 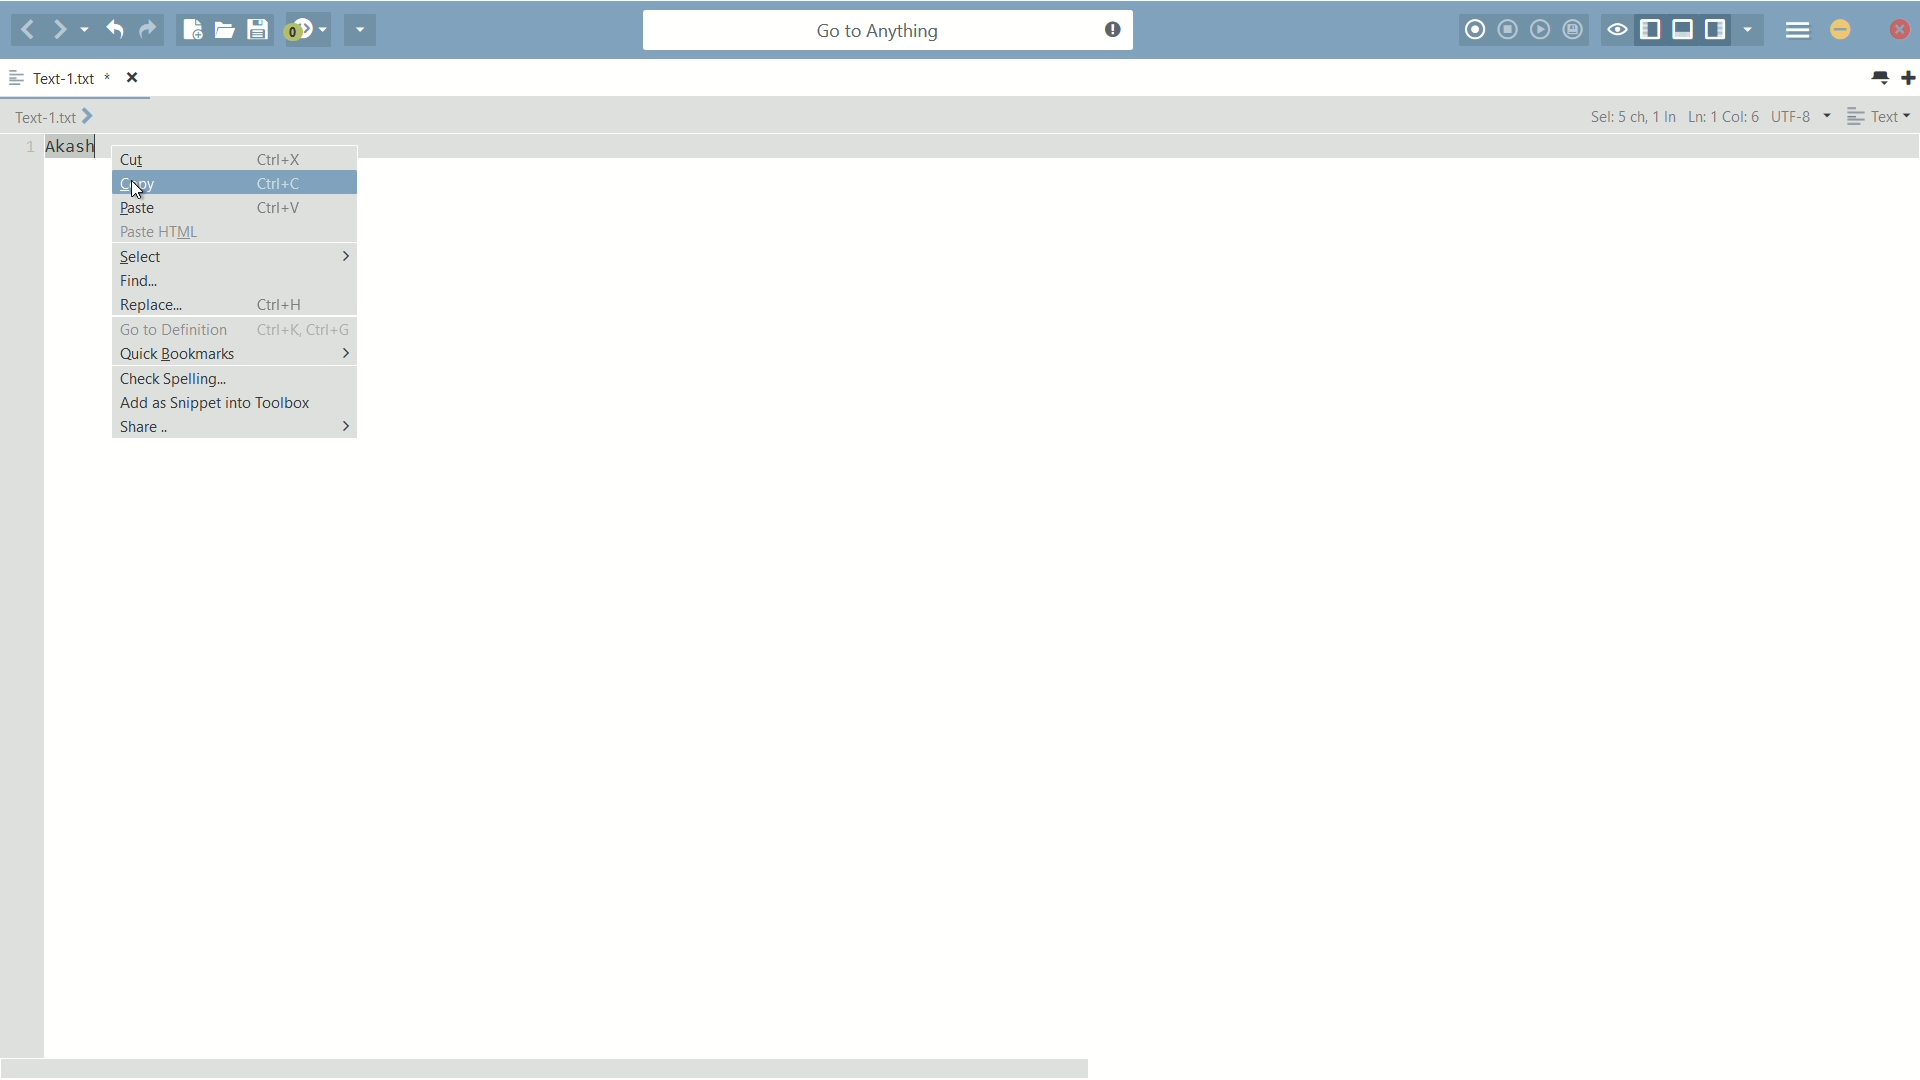 What do you see at coordinates (28, 31) in the screenshot?
I see `back` at bounding box center [28, 31].